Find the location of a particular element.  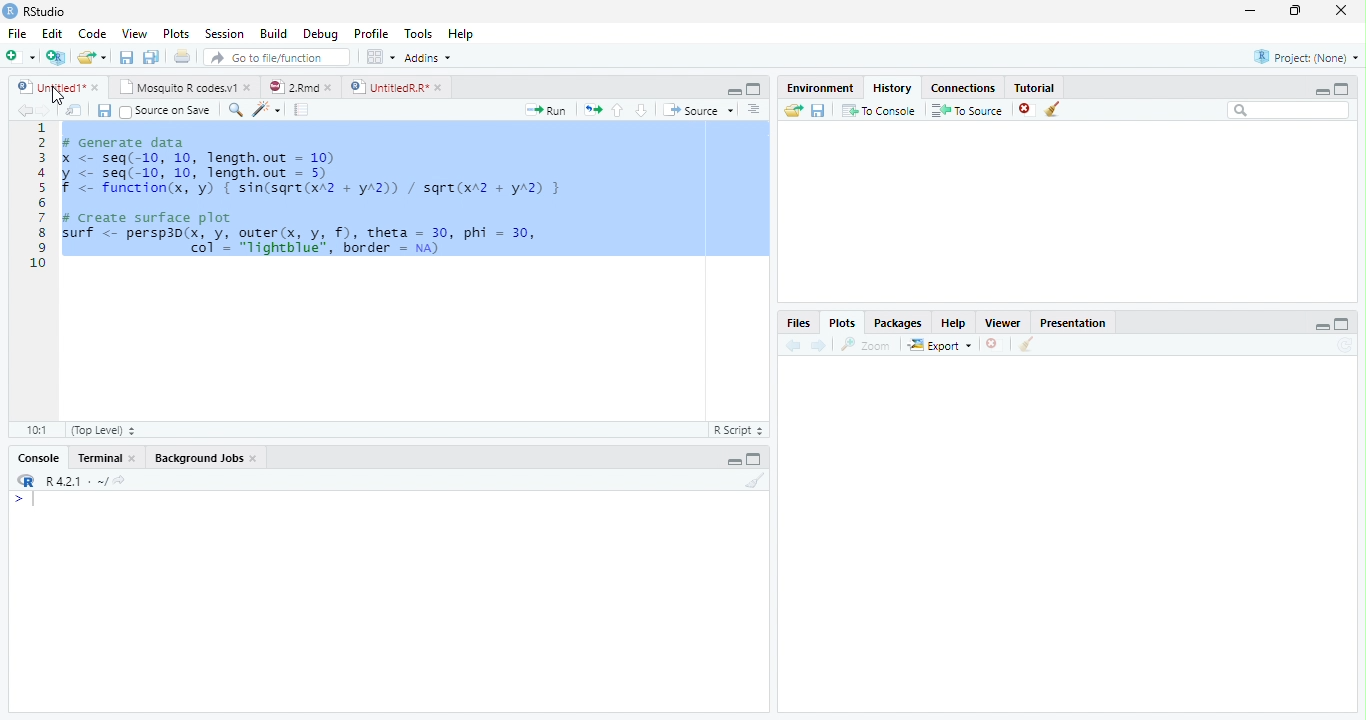

Edit is located at coordinates (51, 33).